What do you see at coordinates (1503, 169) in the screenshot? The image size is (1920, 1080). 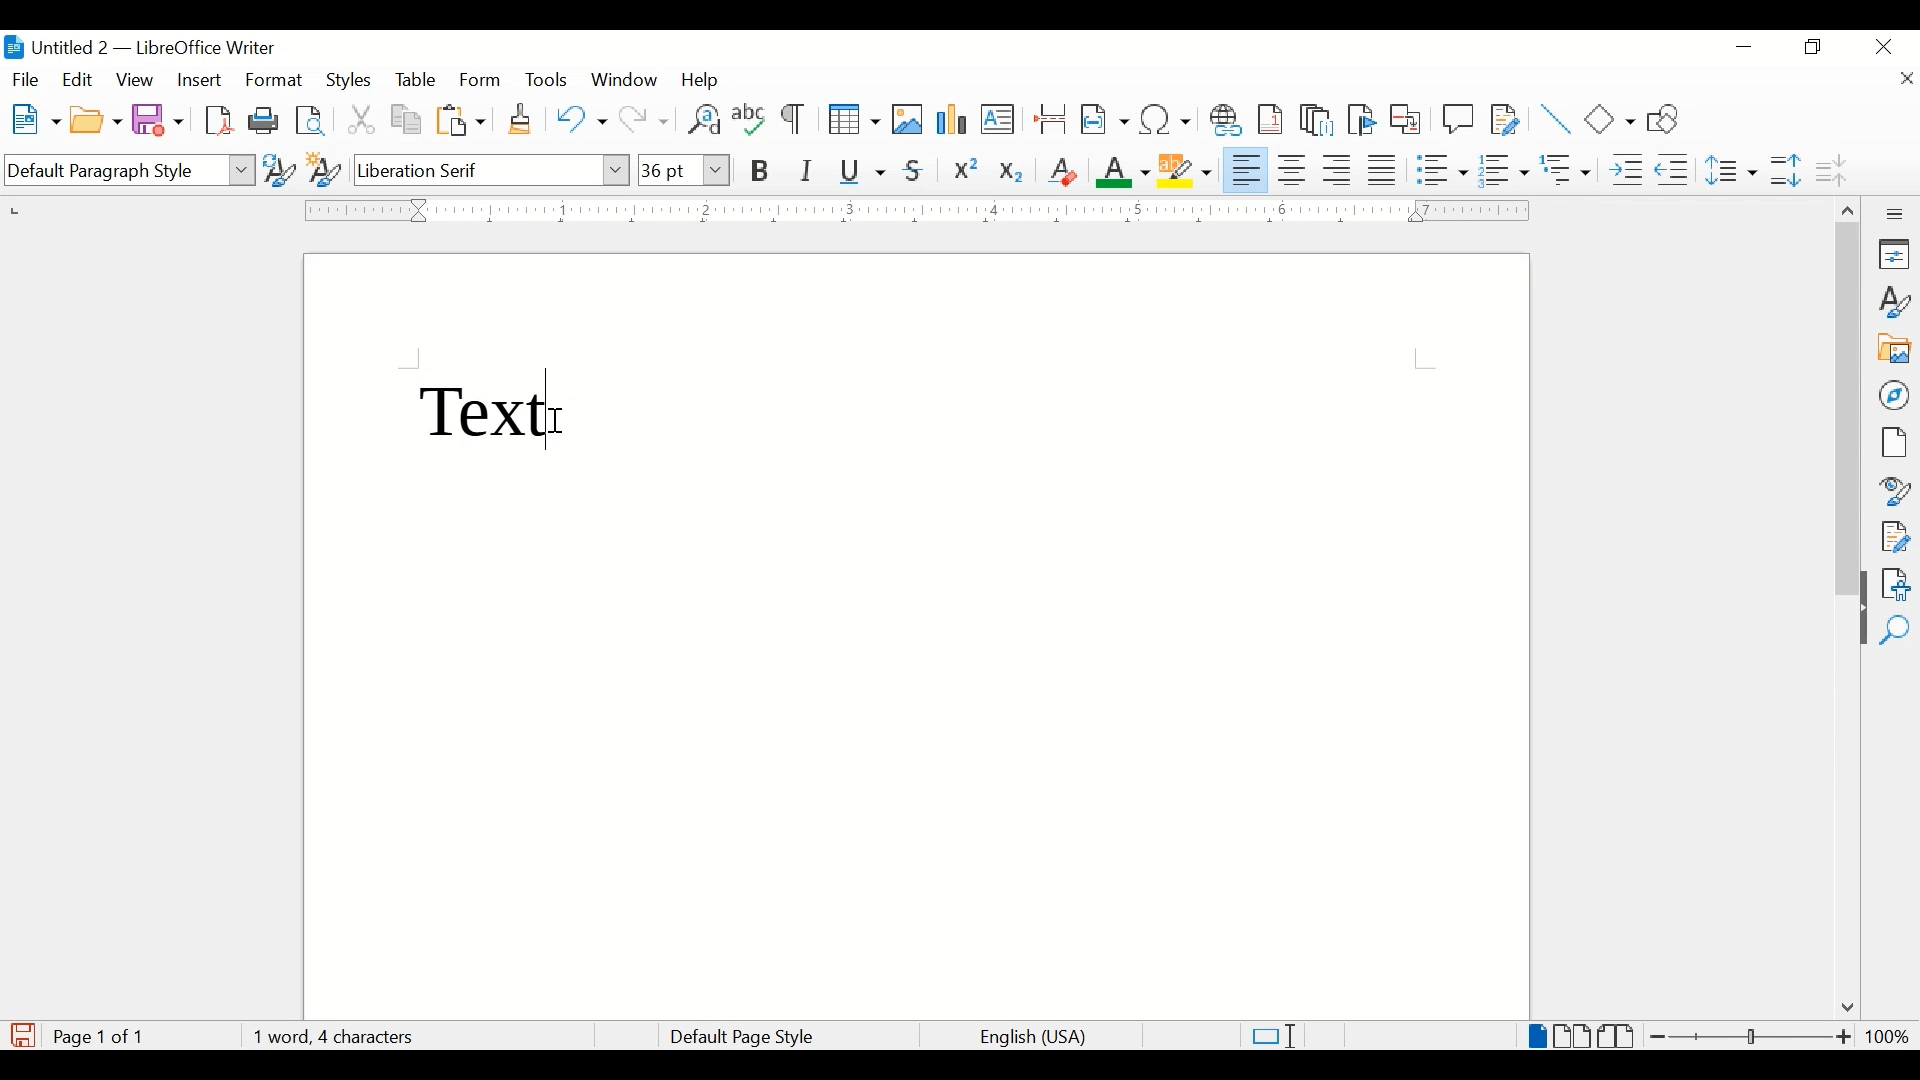 I see `toggle ordered list` at bounding box center [1503, 169].